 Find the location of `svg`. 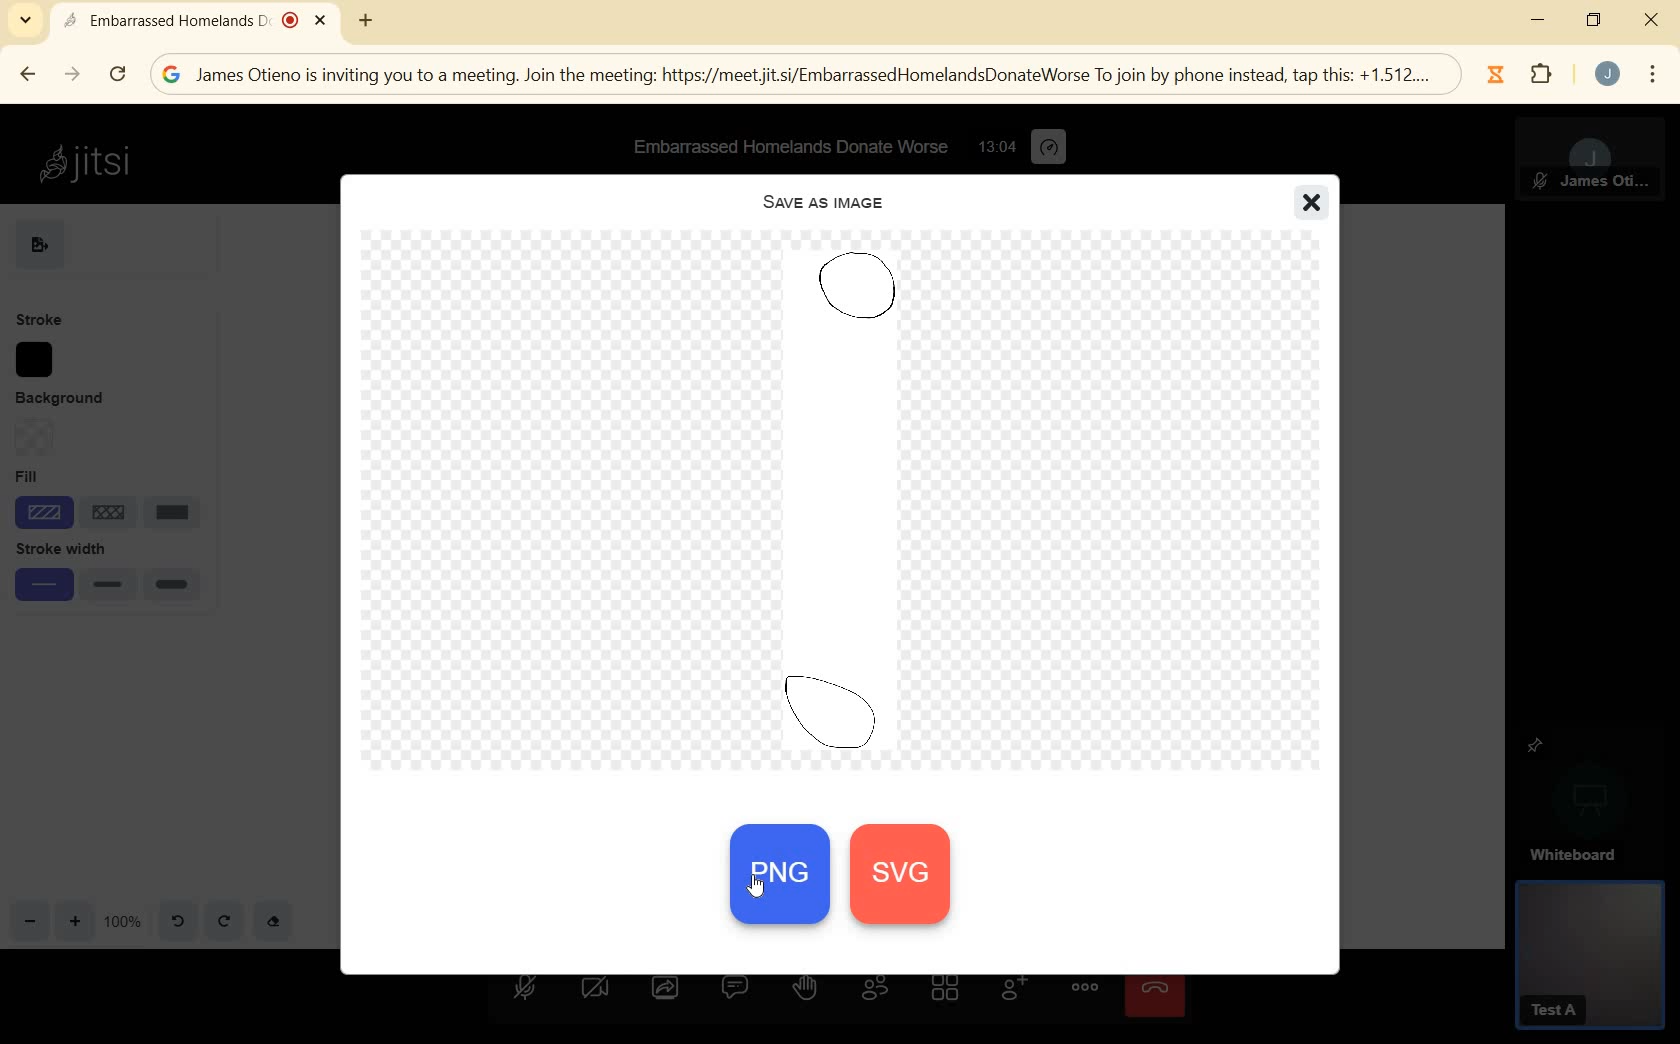

svg is located at coordinates (899, 880).